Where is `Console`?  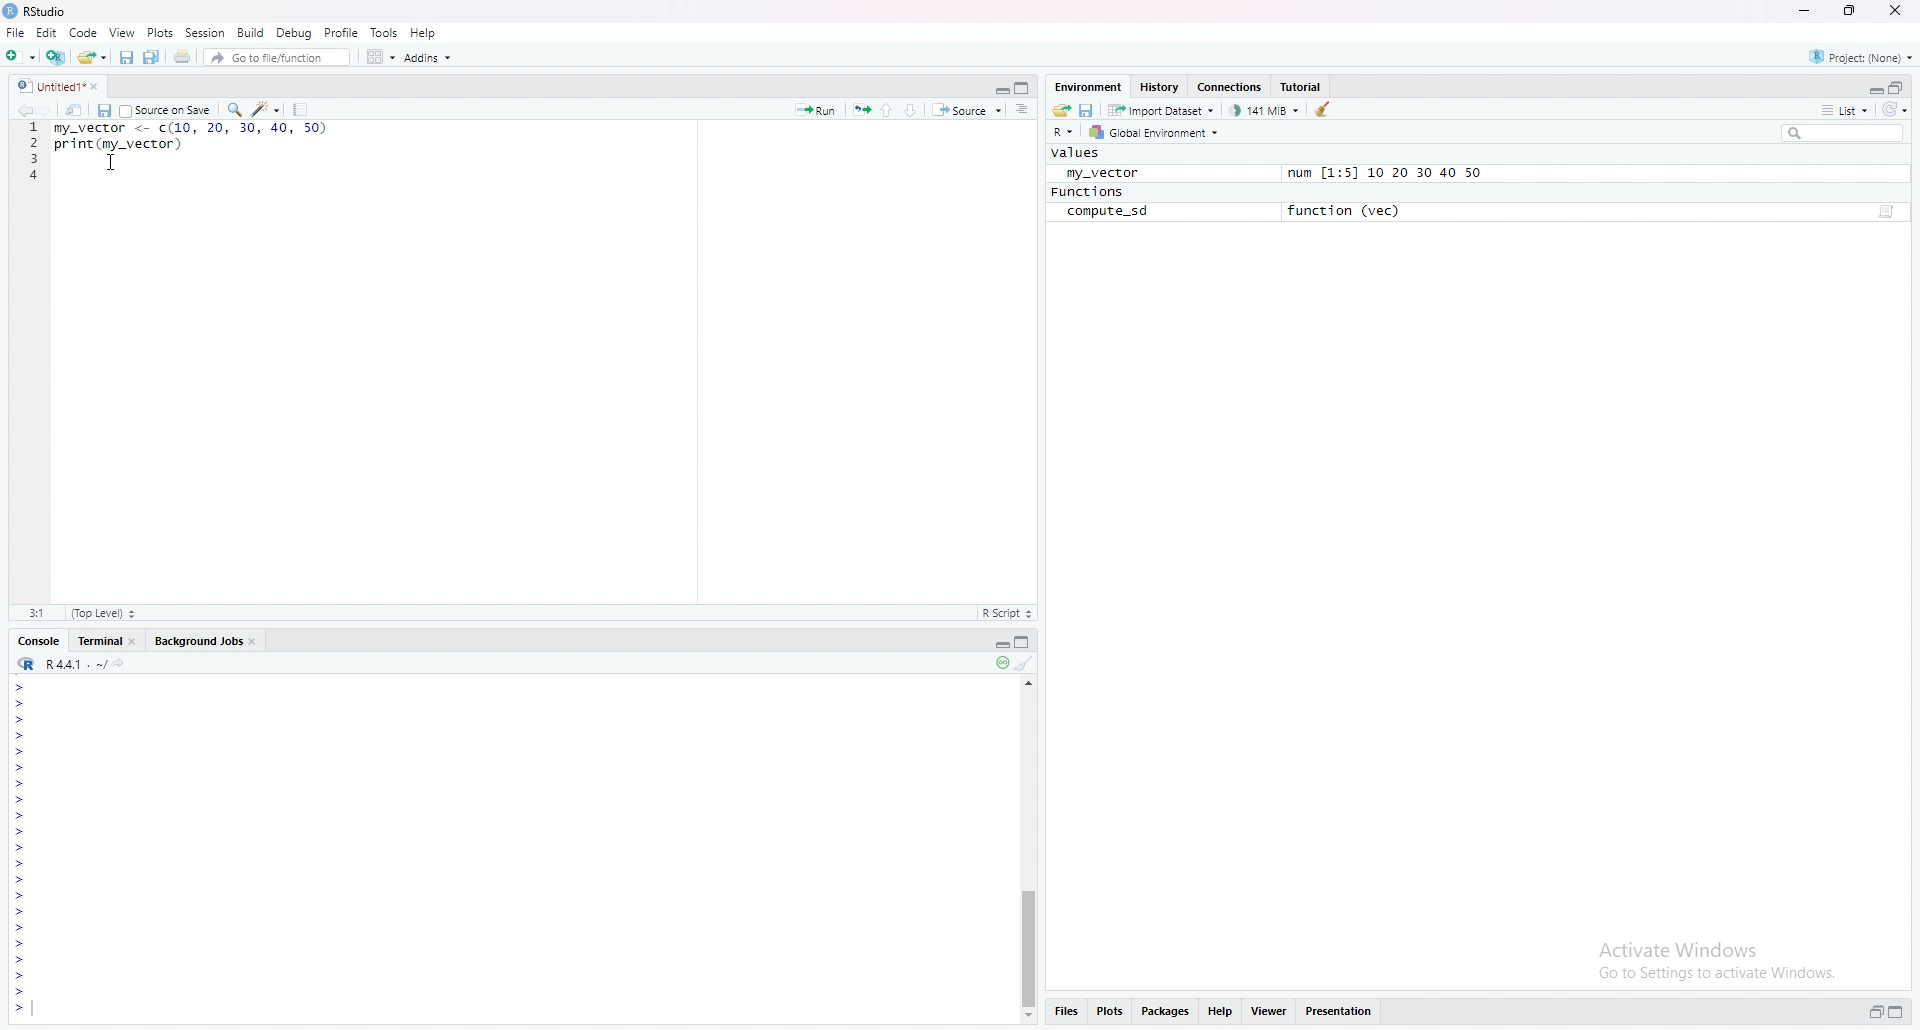 Console is located at coordinates (37, 641).